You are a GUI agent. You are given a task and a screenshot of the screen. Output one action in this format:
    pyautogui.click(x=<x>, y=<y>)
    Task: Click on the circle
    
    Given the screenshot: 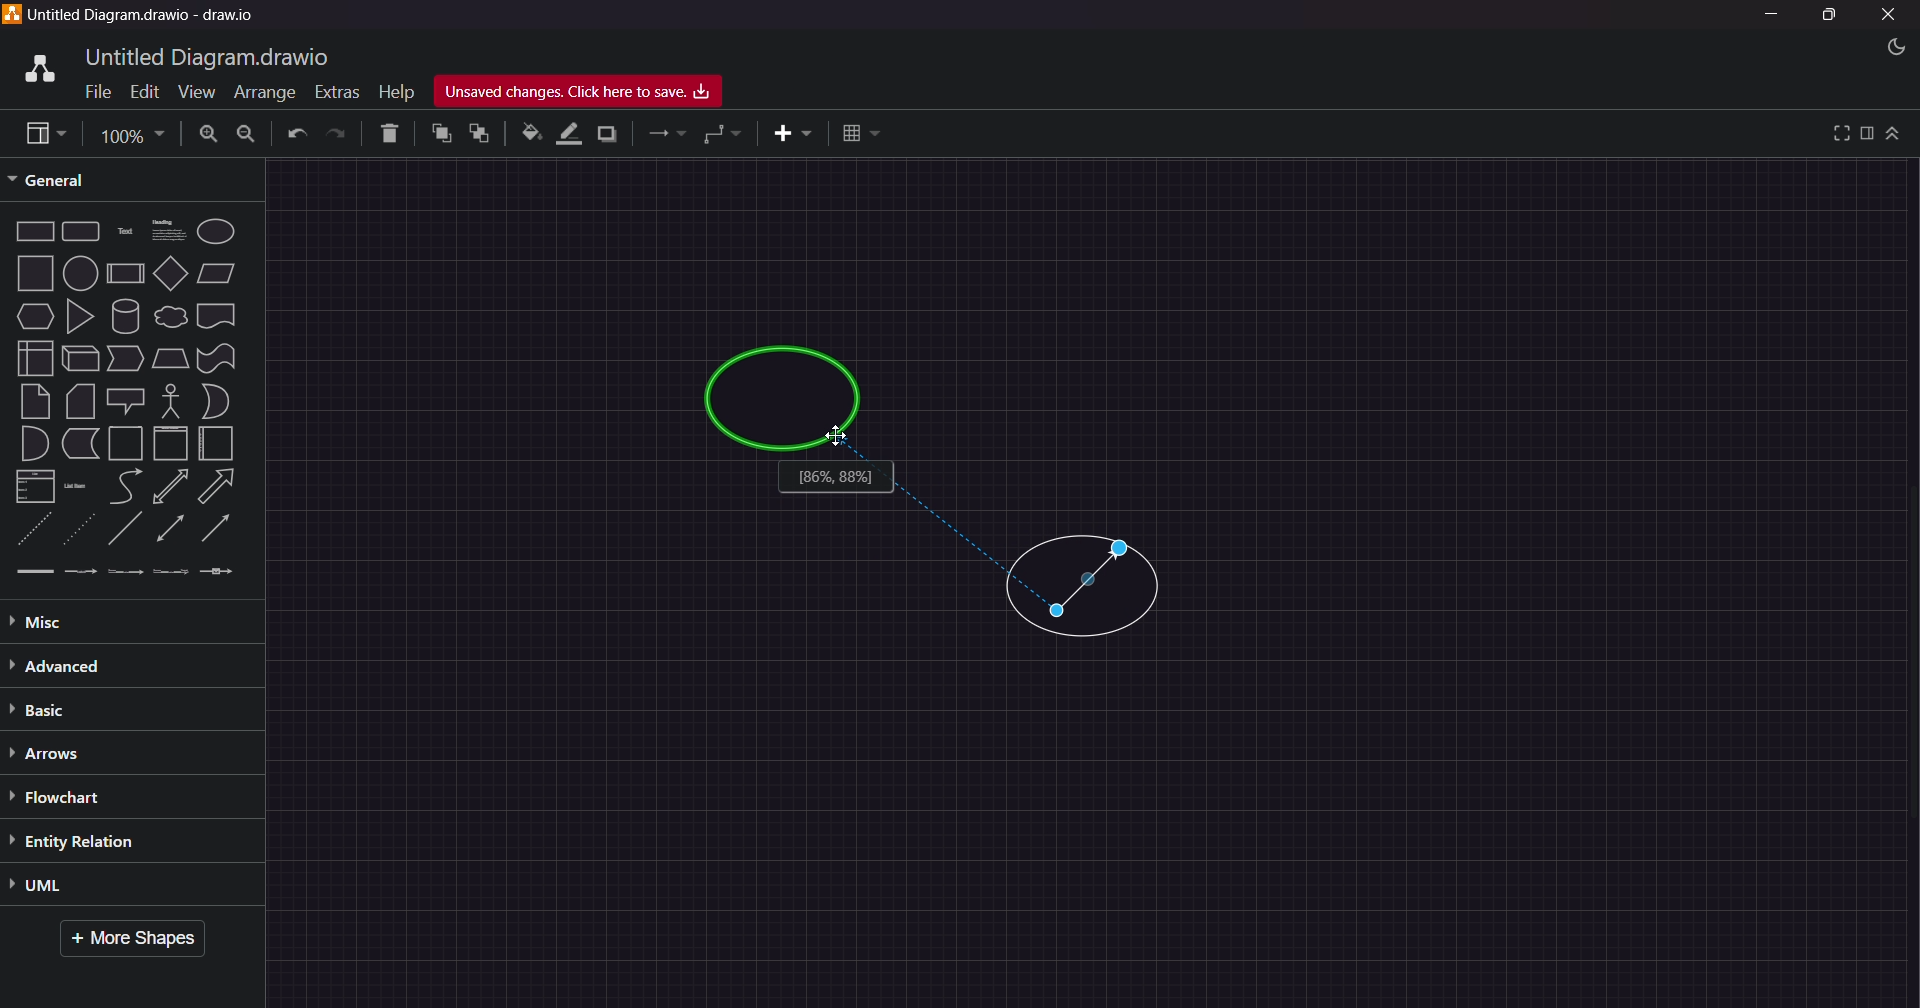 What is the action you would take?
    pyautogui.click(x=783, y=401)
    